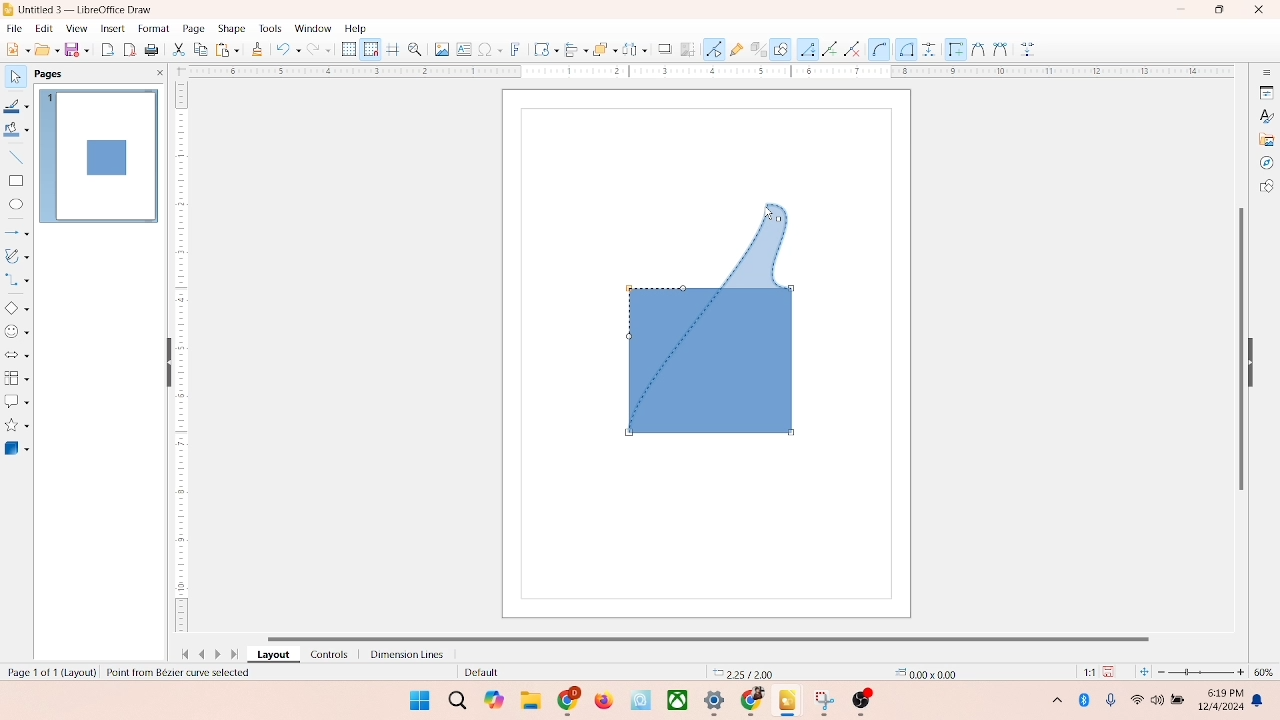  Describe the element at coordinates (16, 157) in the screenshot. I see `insert line` at that location.